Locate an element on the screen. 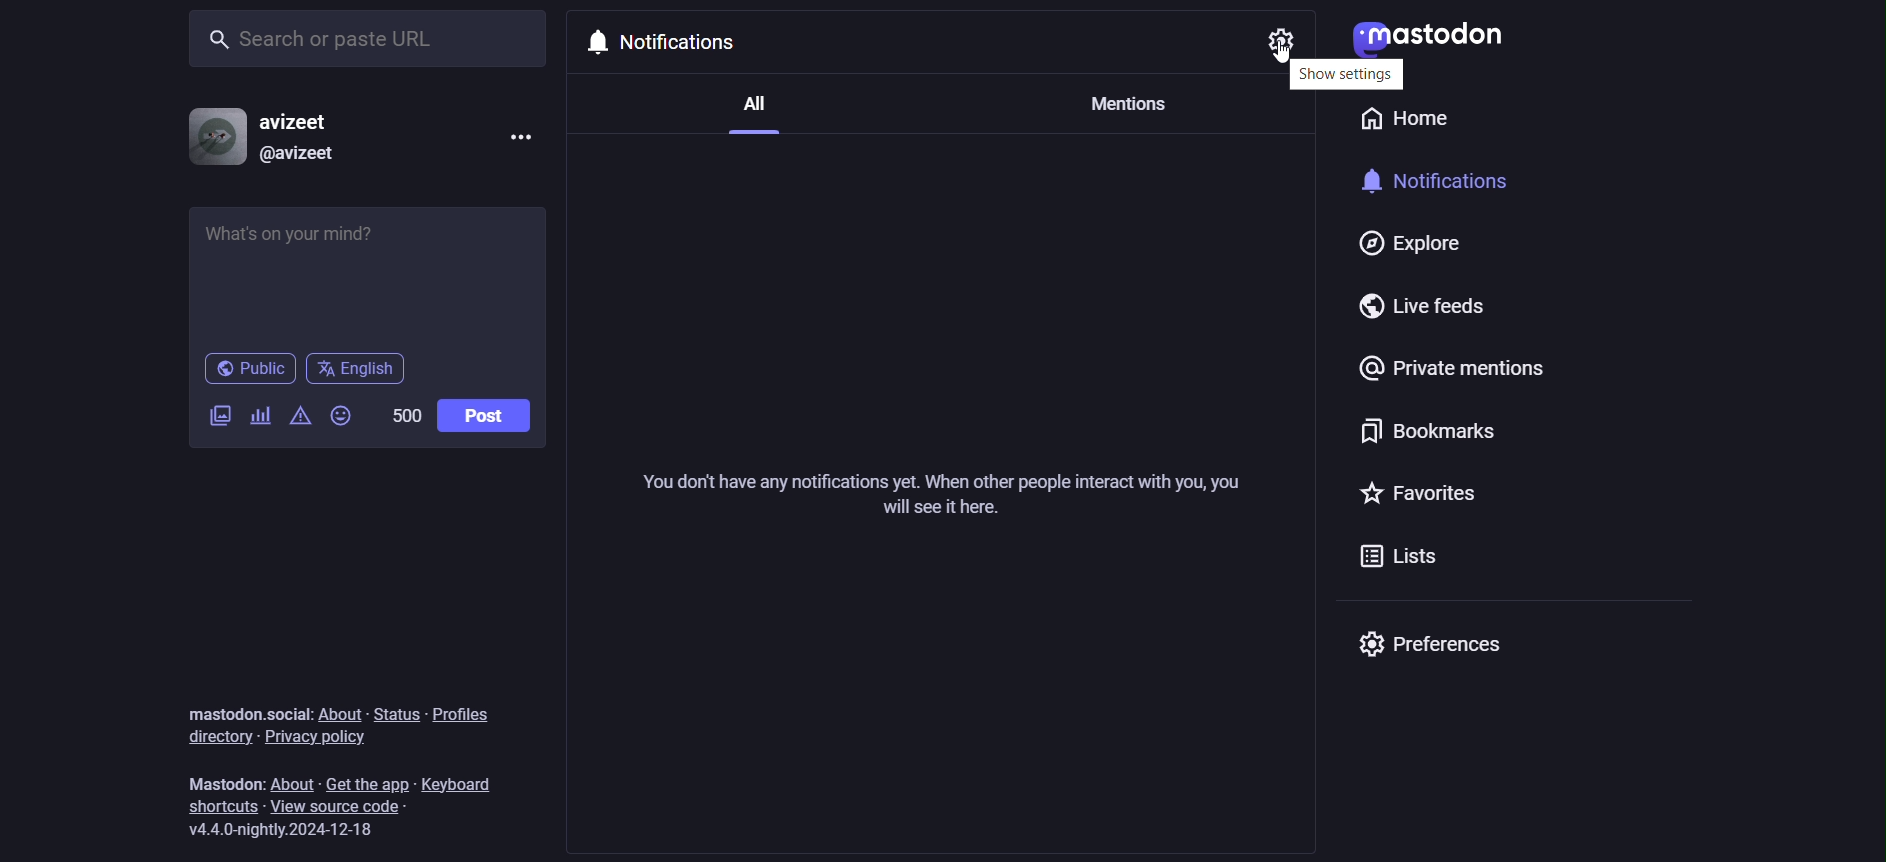  all is located at coordinates (750, 118).